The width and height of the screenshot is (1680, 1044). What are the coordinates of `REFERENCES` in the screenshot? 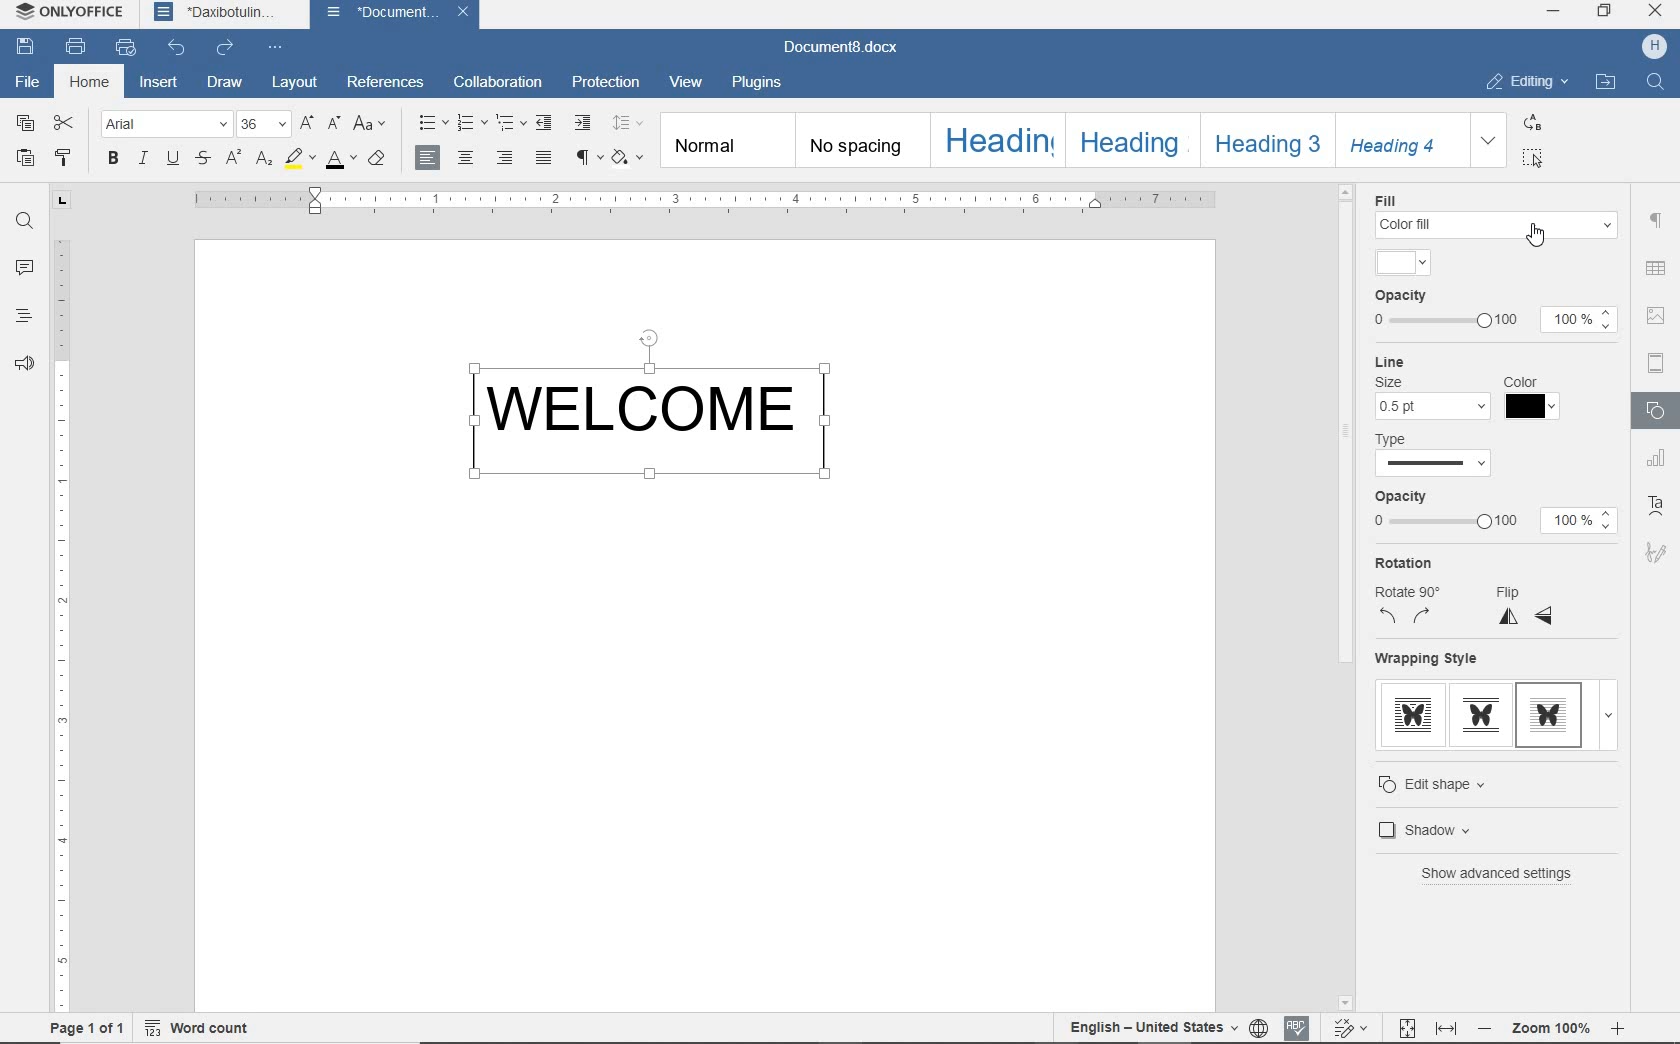 It's located at (386, 81).